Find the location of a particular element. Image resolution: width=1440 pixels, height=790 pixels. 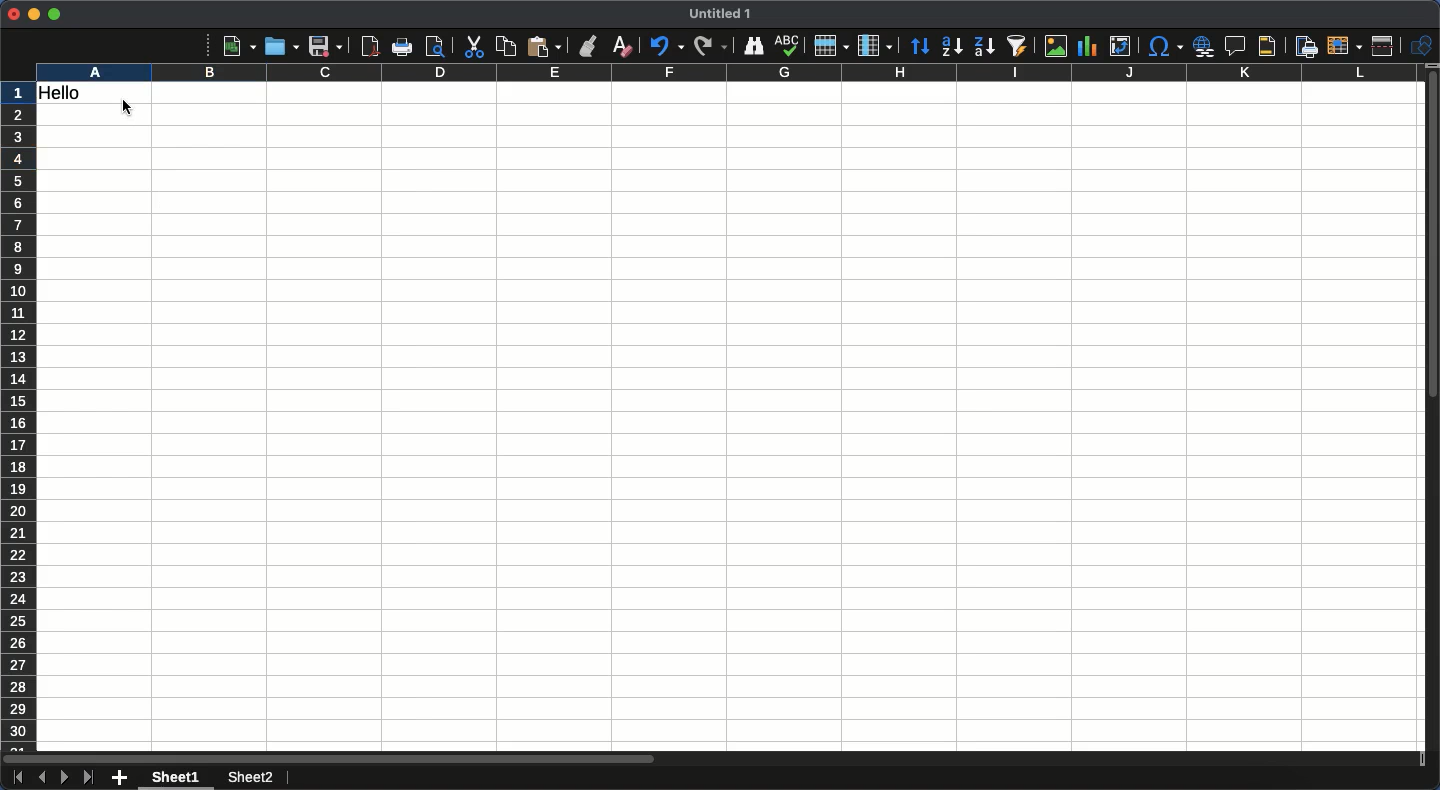

Finder is located at coordinates (751, 46).